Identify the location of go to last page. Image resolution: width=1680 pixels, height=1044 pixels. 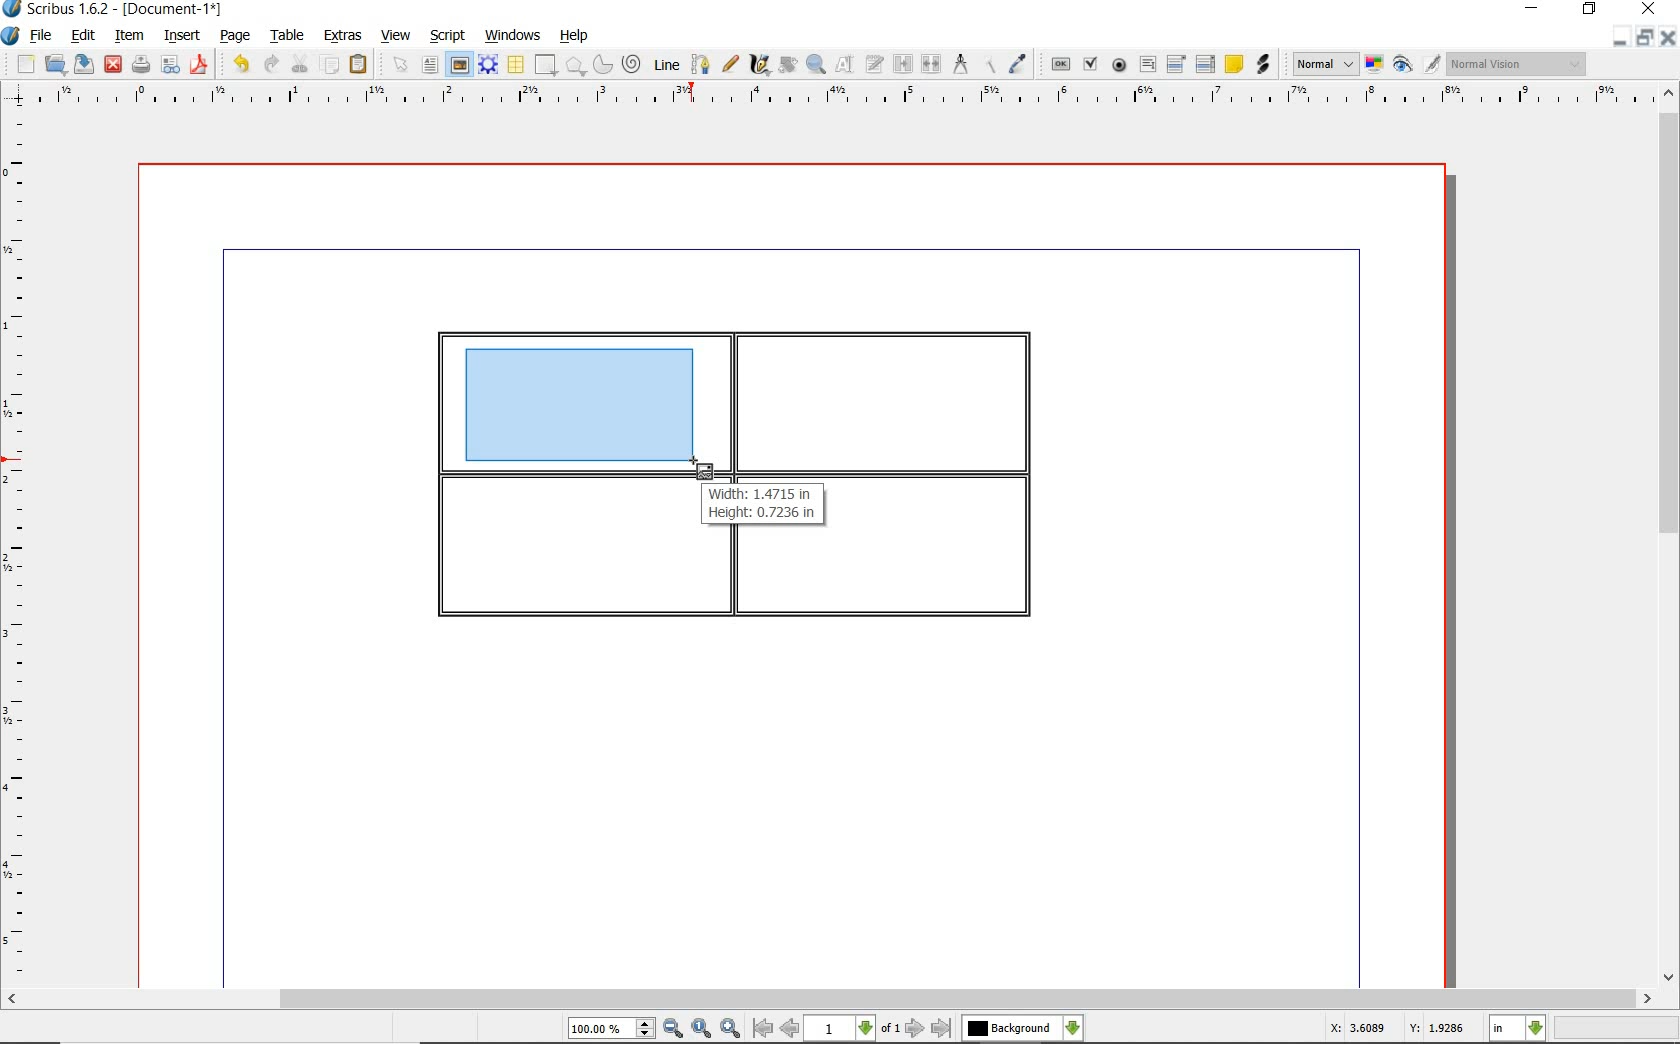
(943, 1028).